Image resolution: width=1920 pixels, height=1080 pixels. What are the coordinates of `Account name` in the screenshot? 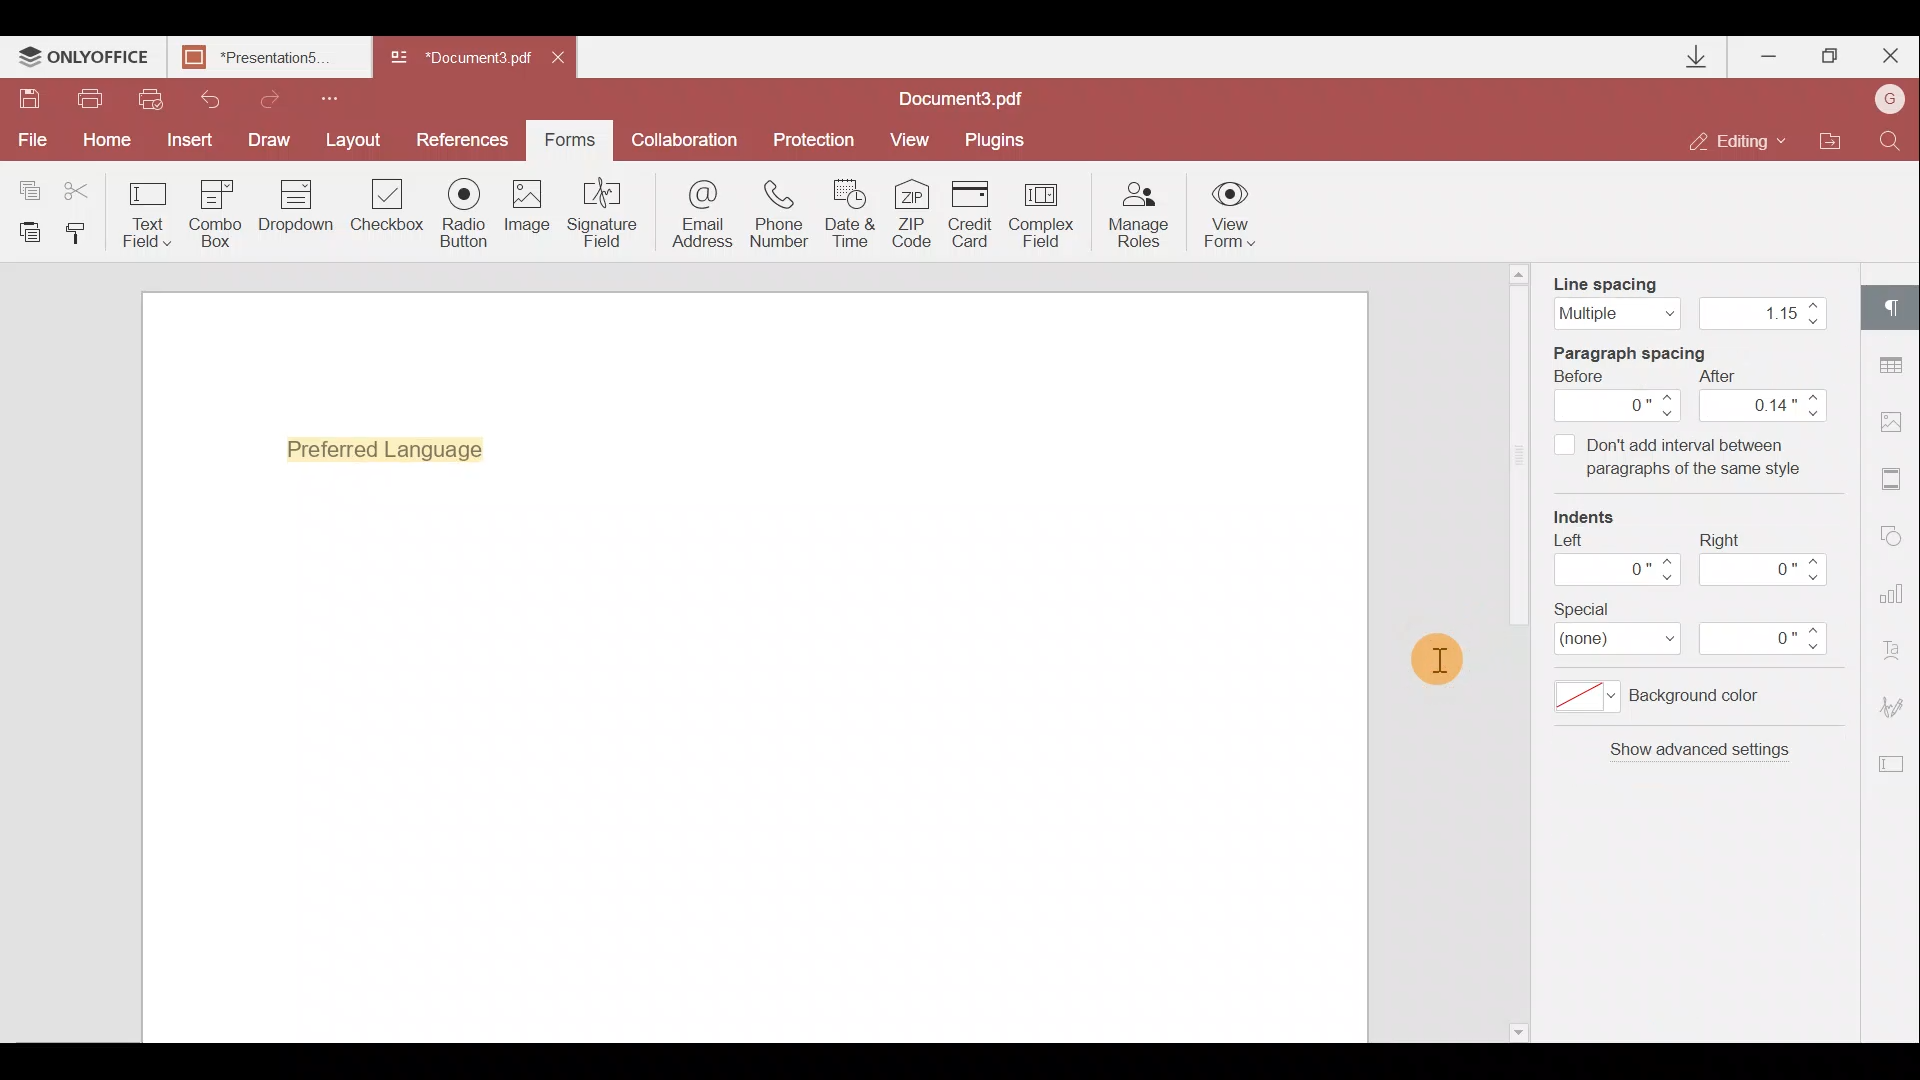 It's located at (1884, 101).